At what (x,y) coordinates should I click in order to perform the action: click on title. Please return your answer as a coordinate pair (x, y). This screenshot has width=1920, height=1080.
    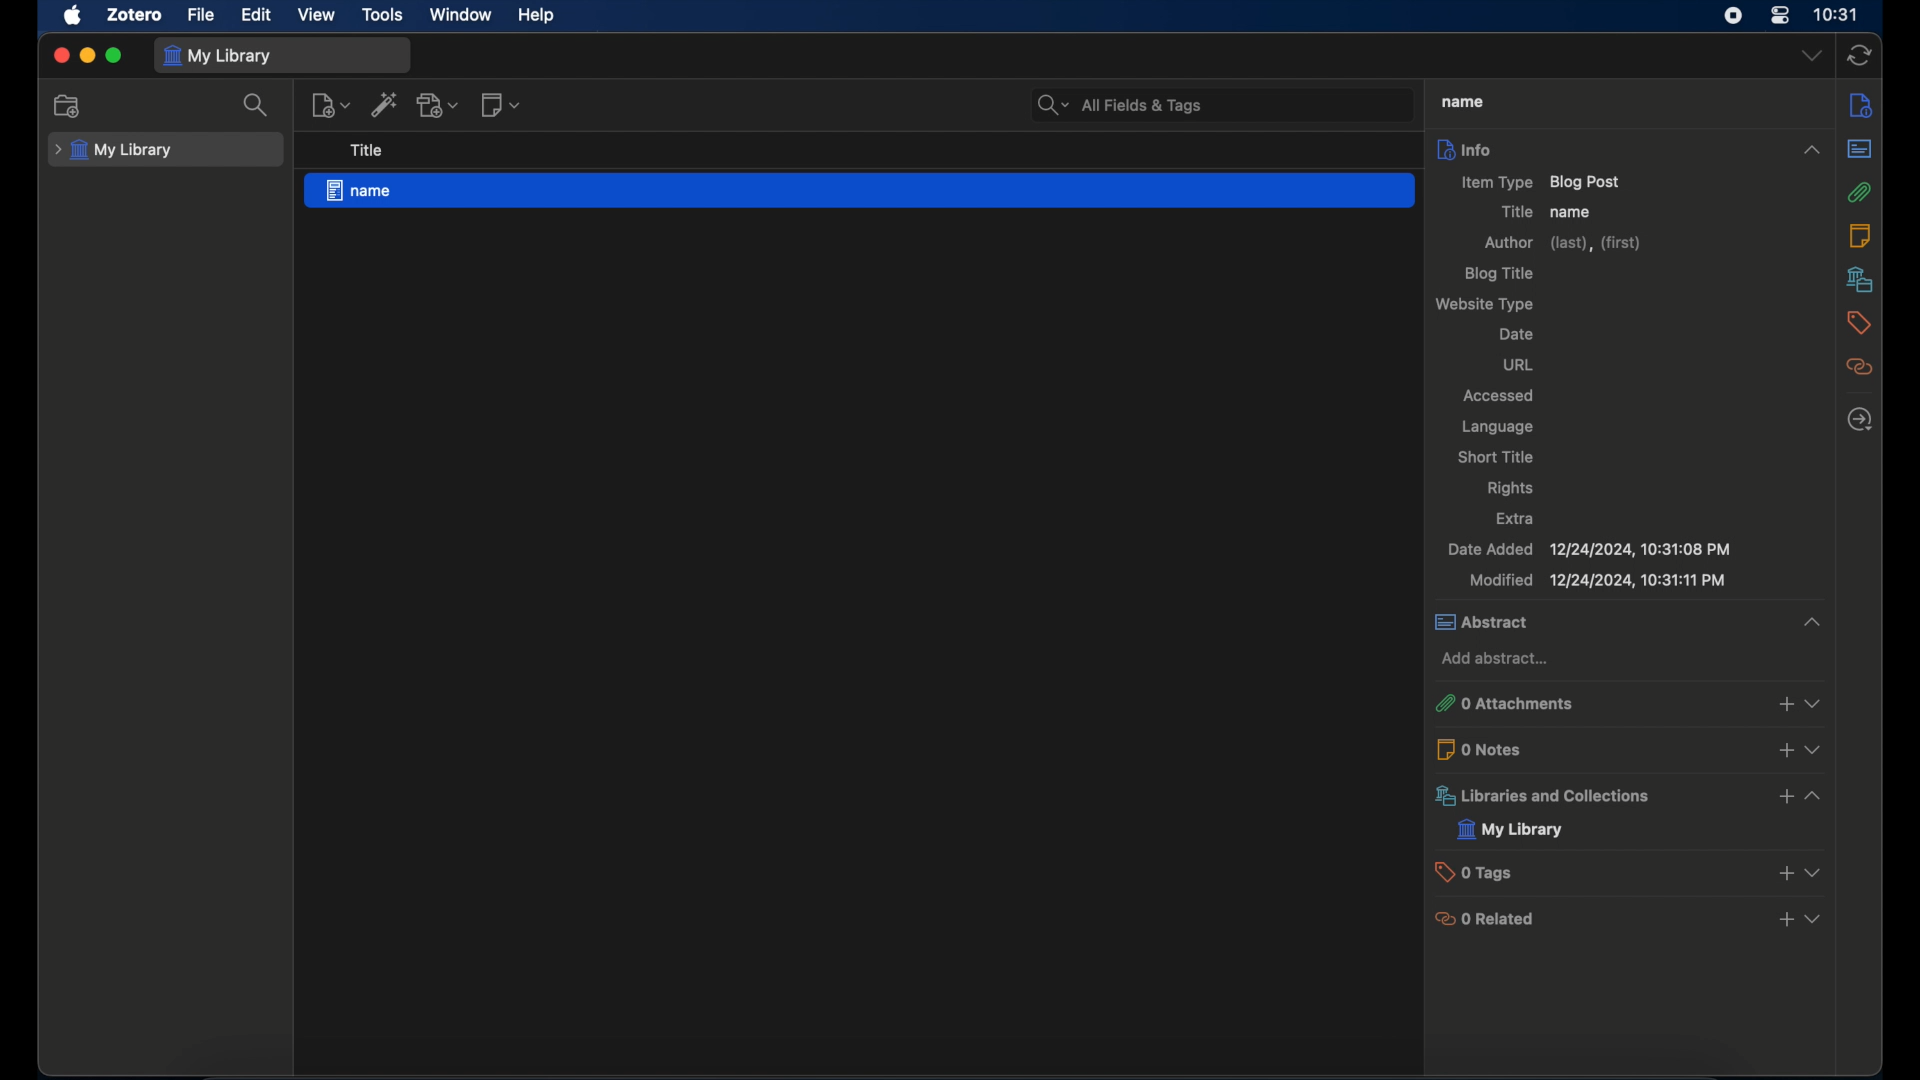
    Looking at the image, I should click on (1463, 102).